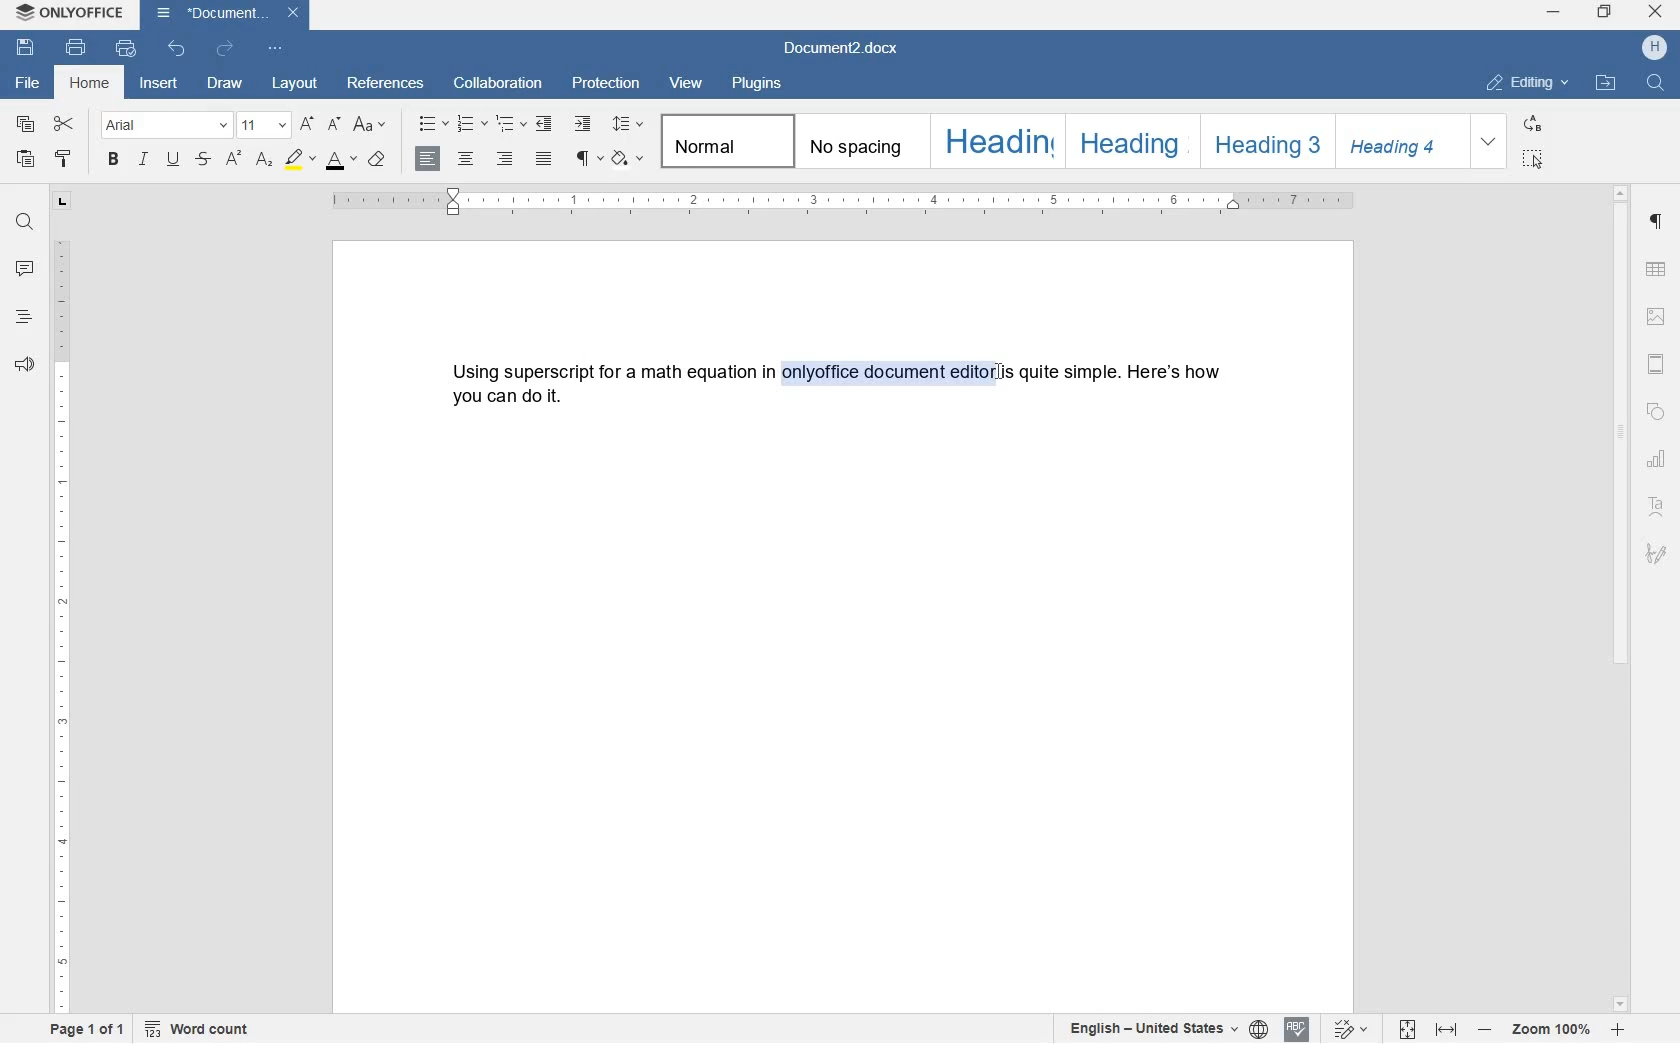 This screenshot has height=1044, width=1680. What do you see at coordinates (506, 159) in the screenshot?
I see `align right` at bounding box center [506, 159].